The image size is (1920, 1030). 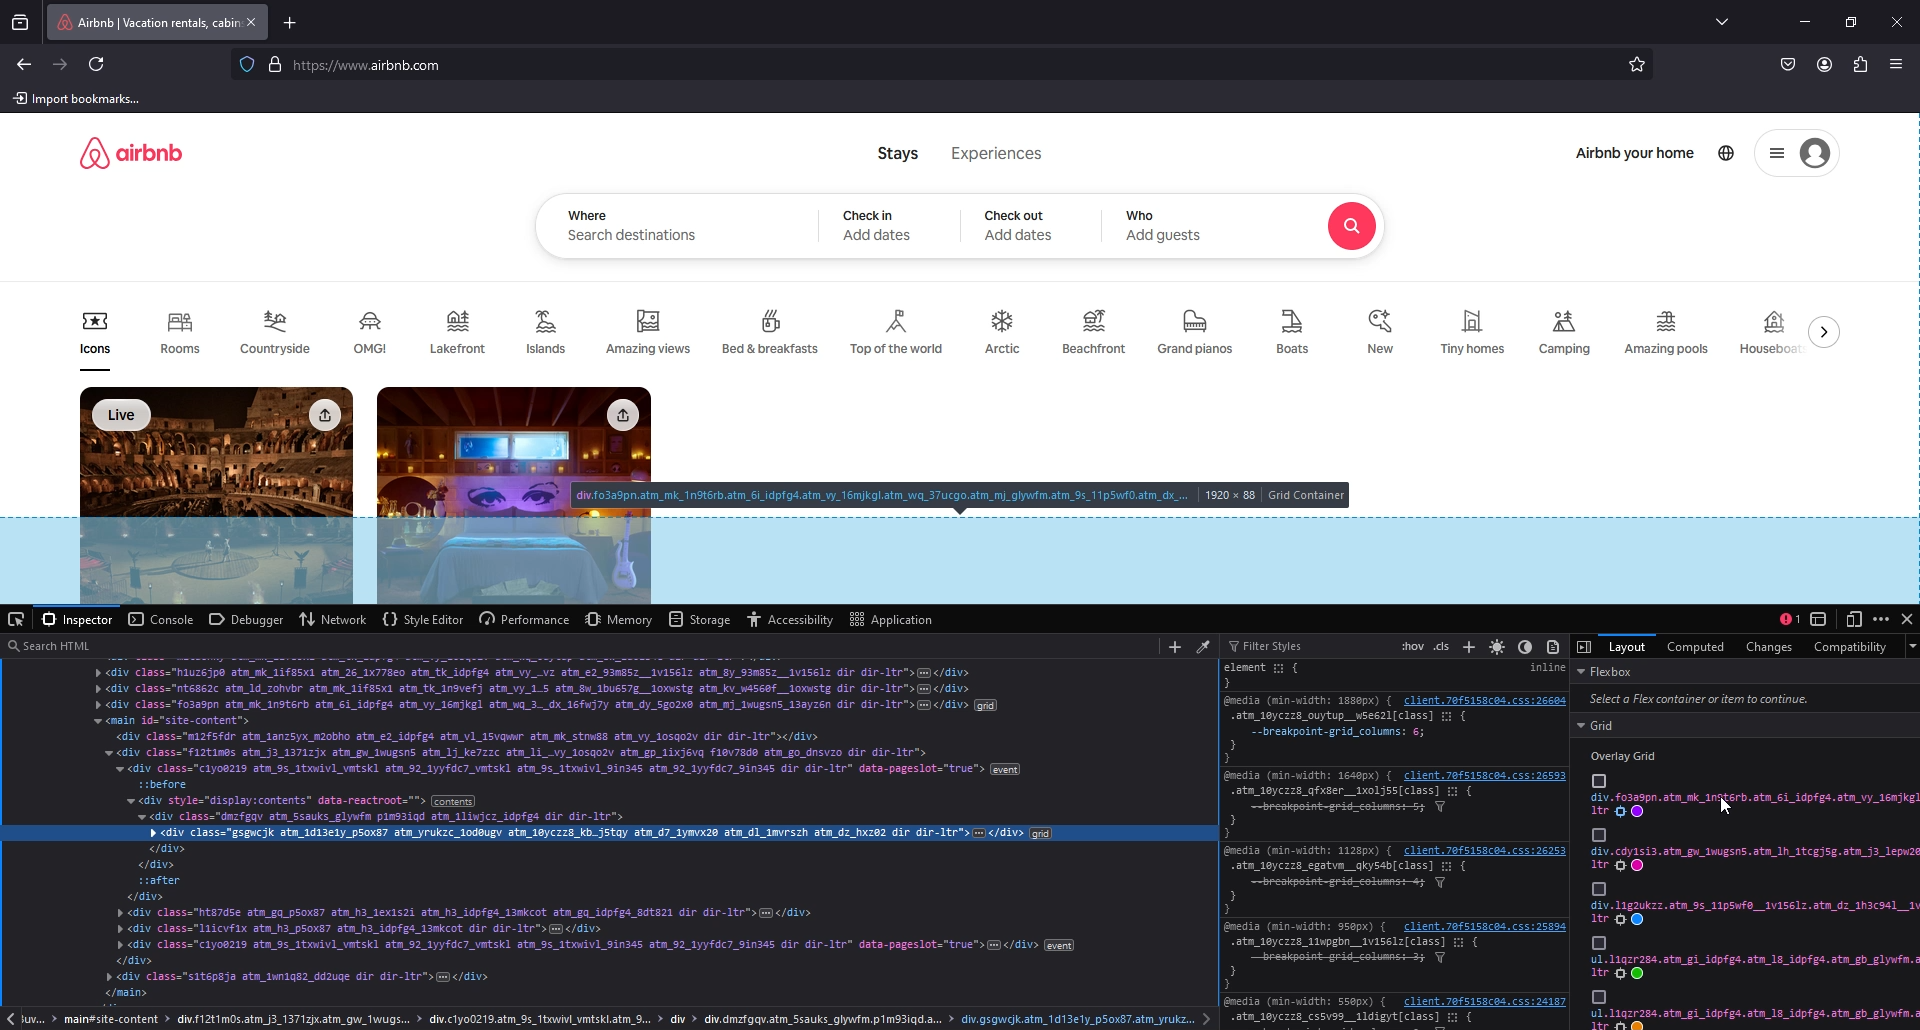 What do you see at coordinates (1275, 644) in the screenshot?
I see `filter styles` at bounding box center [1275, 644].